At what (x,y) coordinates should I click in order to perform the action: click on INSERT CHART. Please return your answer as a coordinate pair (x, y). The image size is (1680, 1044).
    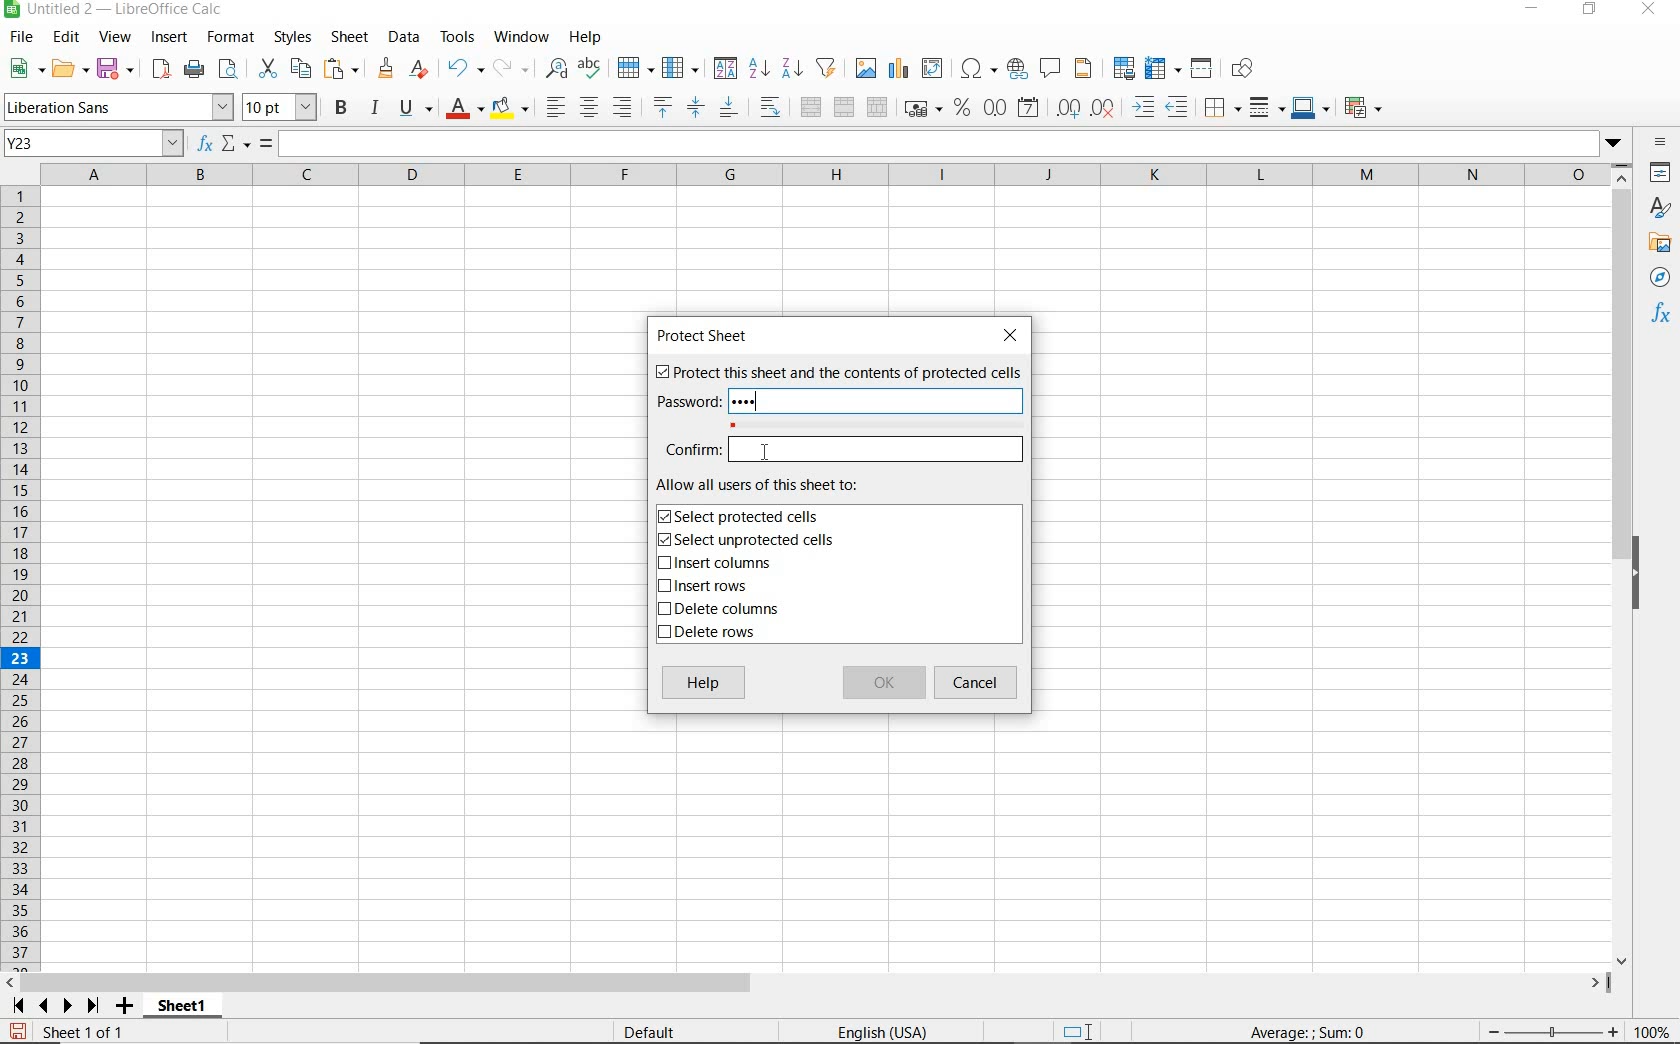
    Looking at the image, I should click on (899, 69).